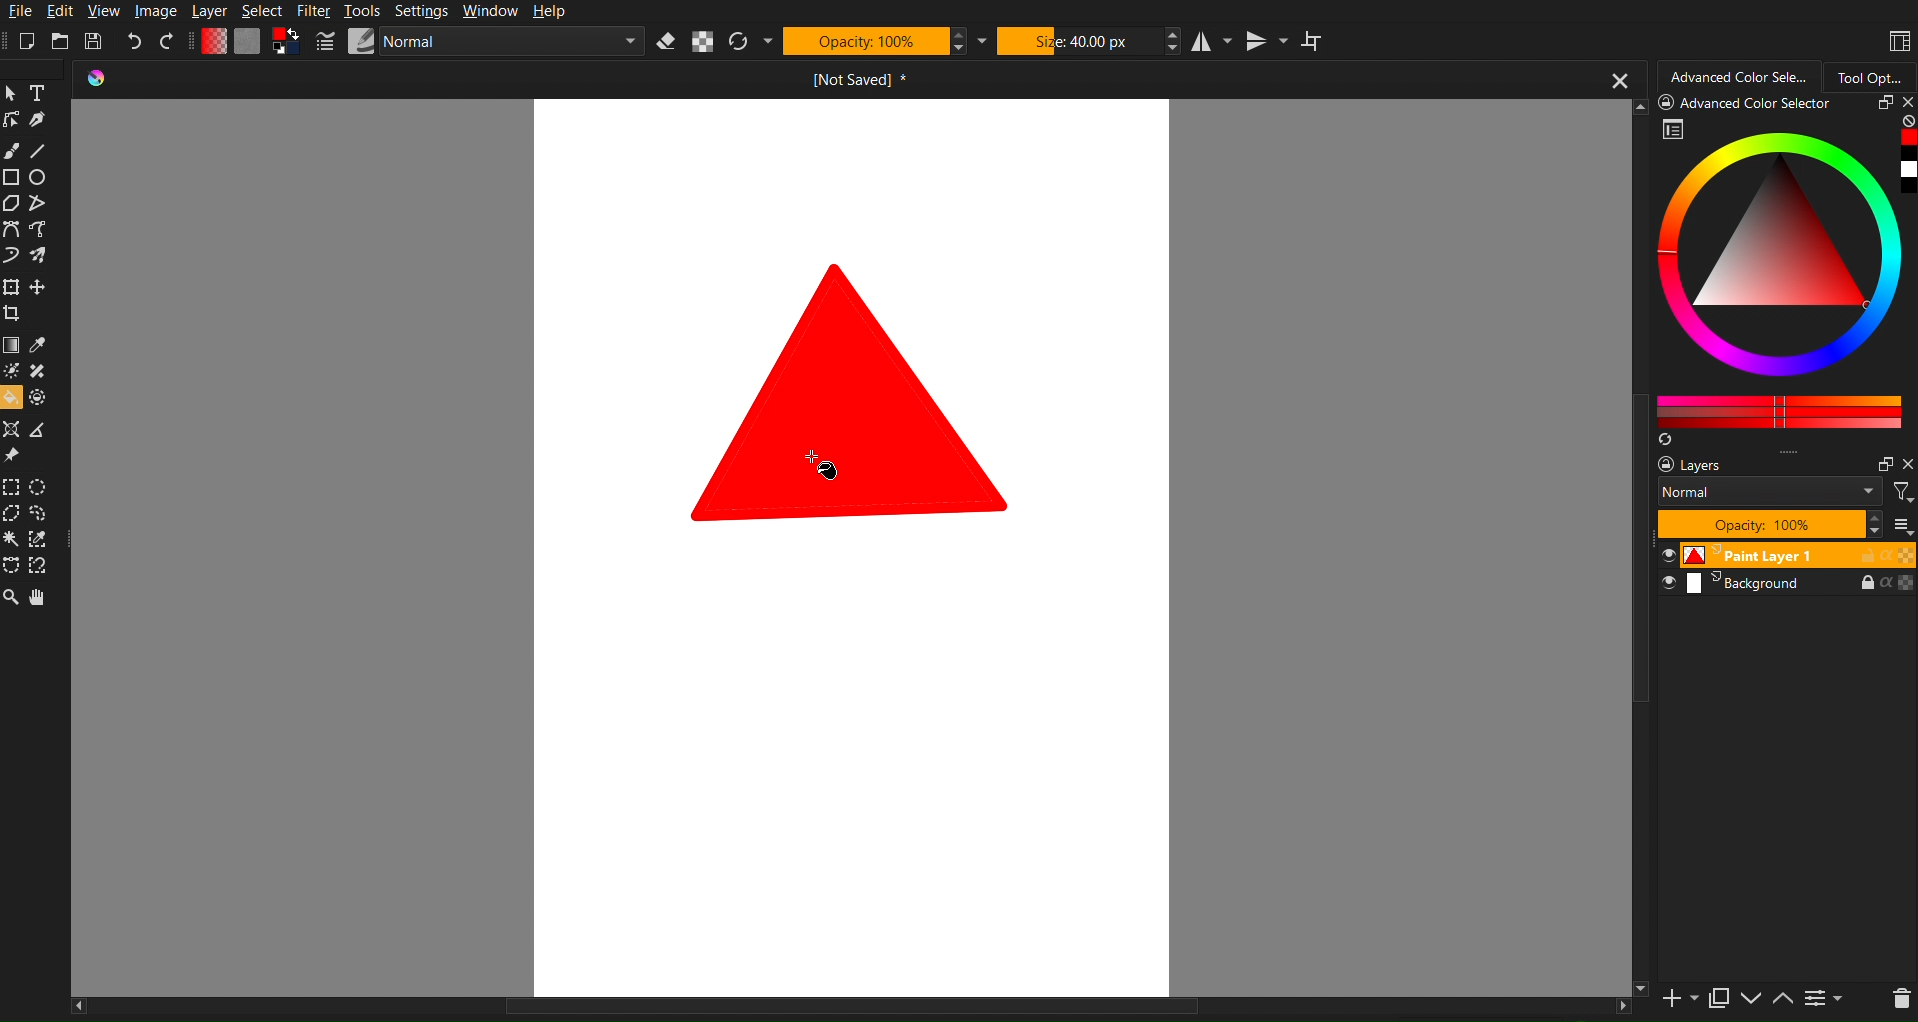  I want to click on Brush Tools, so click(12, 149).